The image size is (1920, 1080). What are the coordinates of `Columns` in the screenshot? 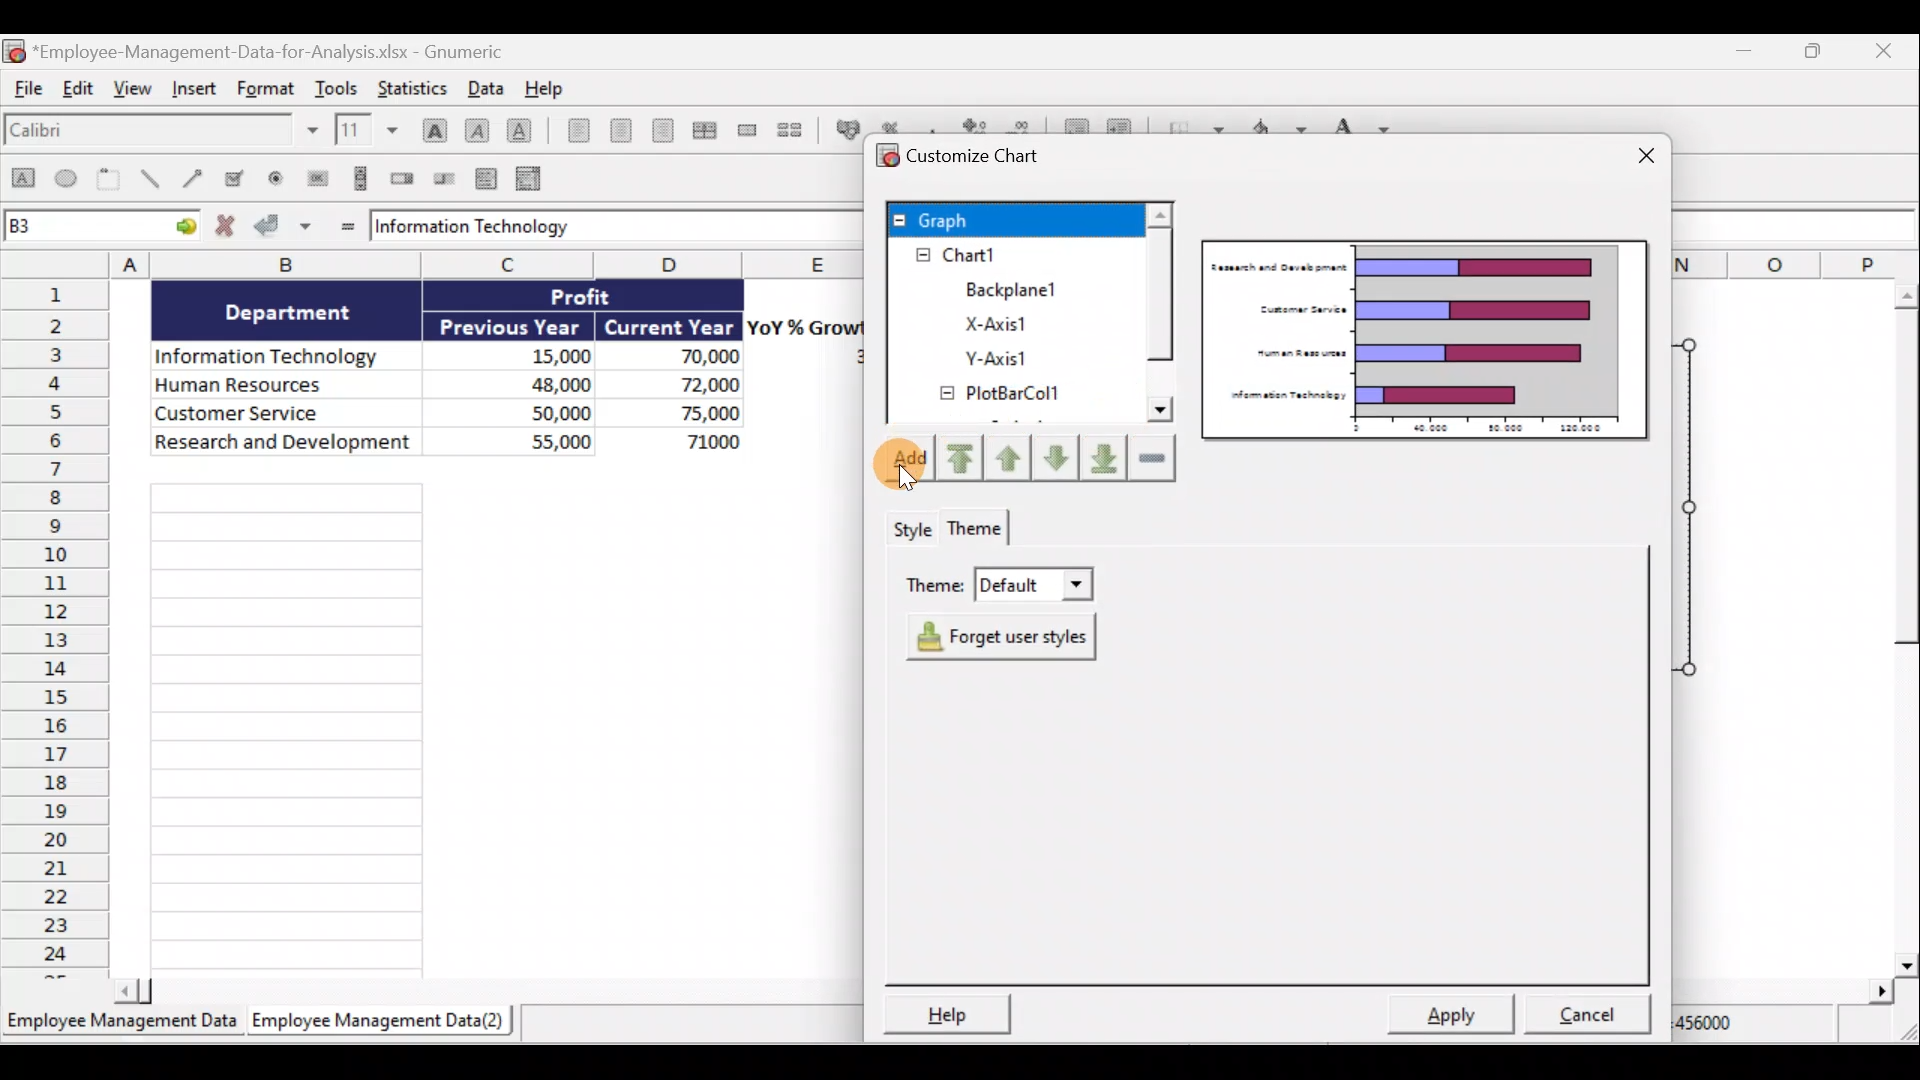 It's located at (490, 264).